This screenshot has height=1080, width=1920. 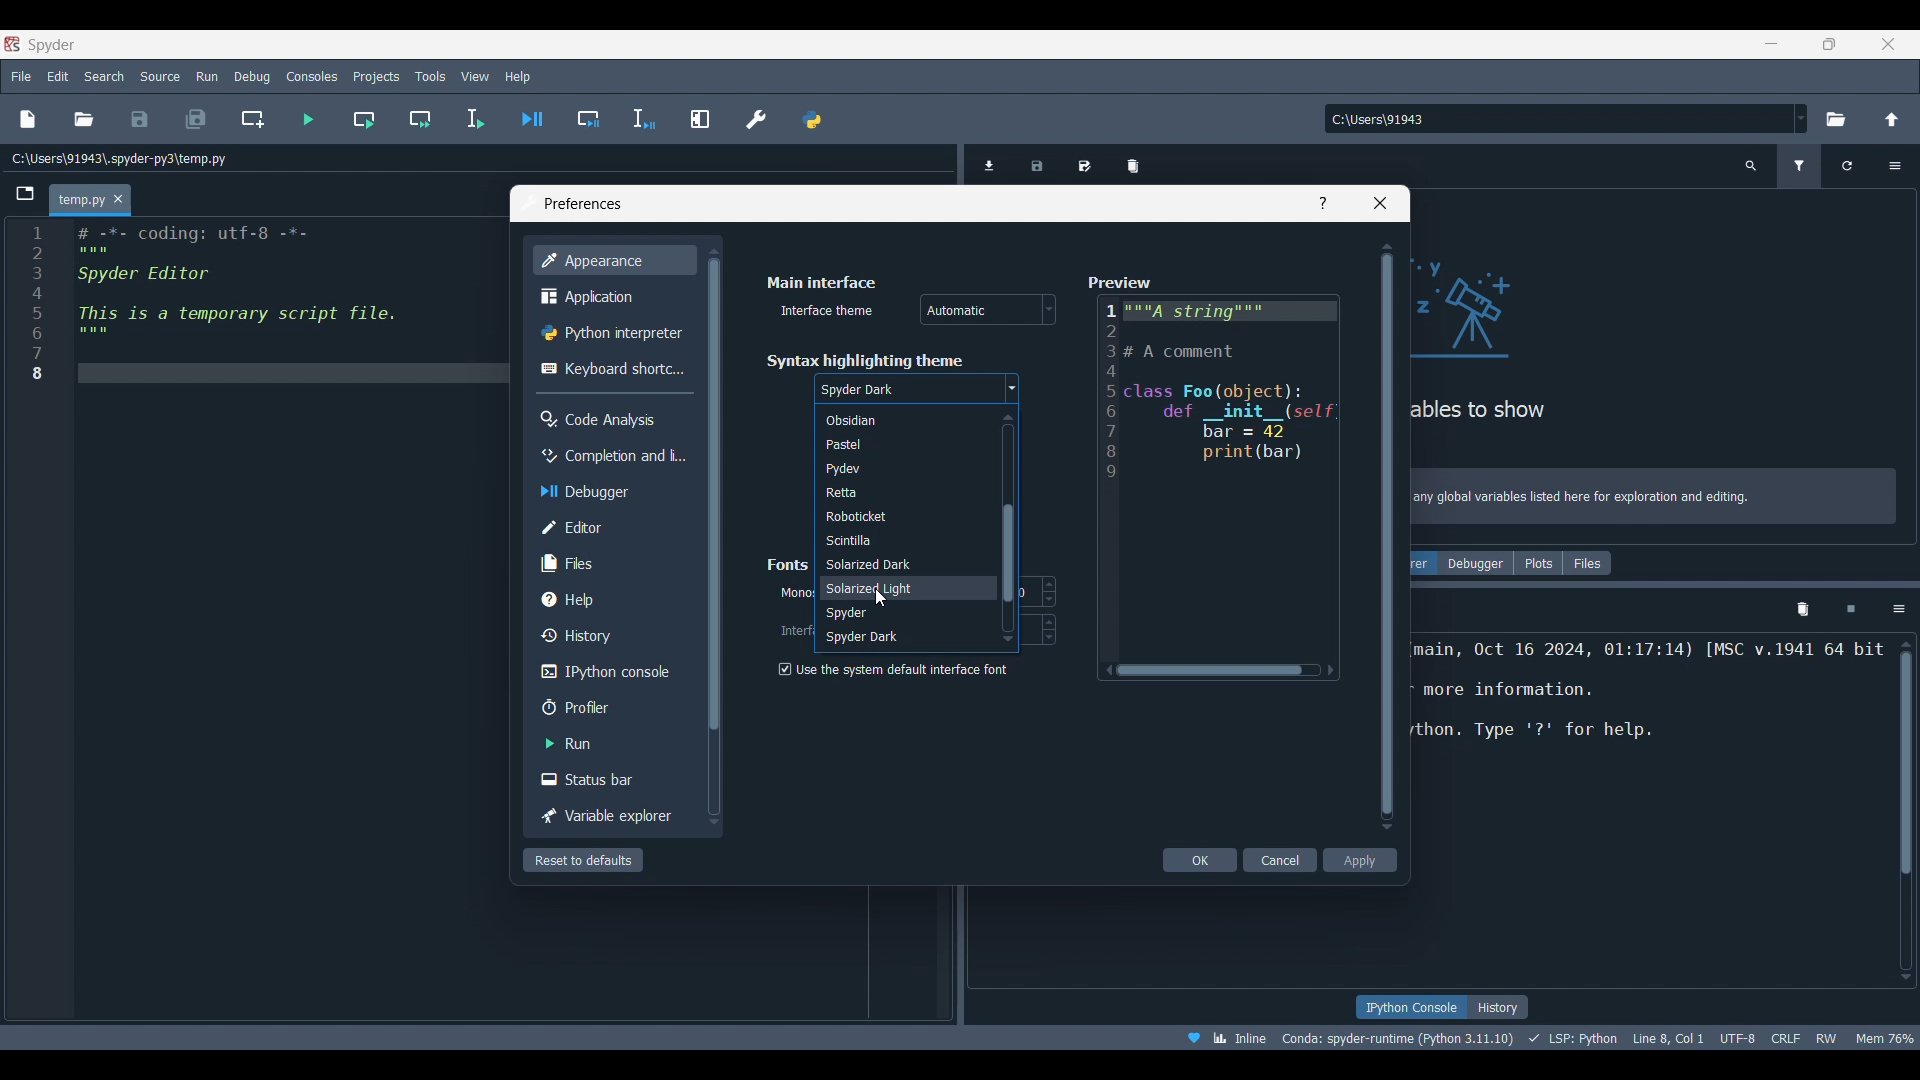 What do you see at coordinates (51, 45) in the screenshot?
I see `Software logo` at bounding box center [51, 45].